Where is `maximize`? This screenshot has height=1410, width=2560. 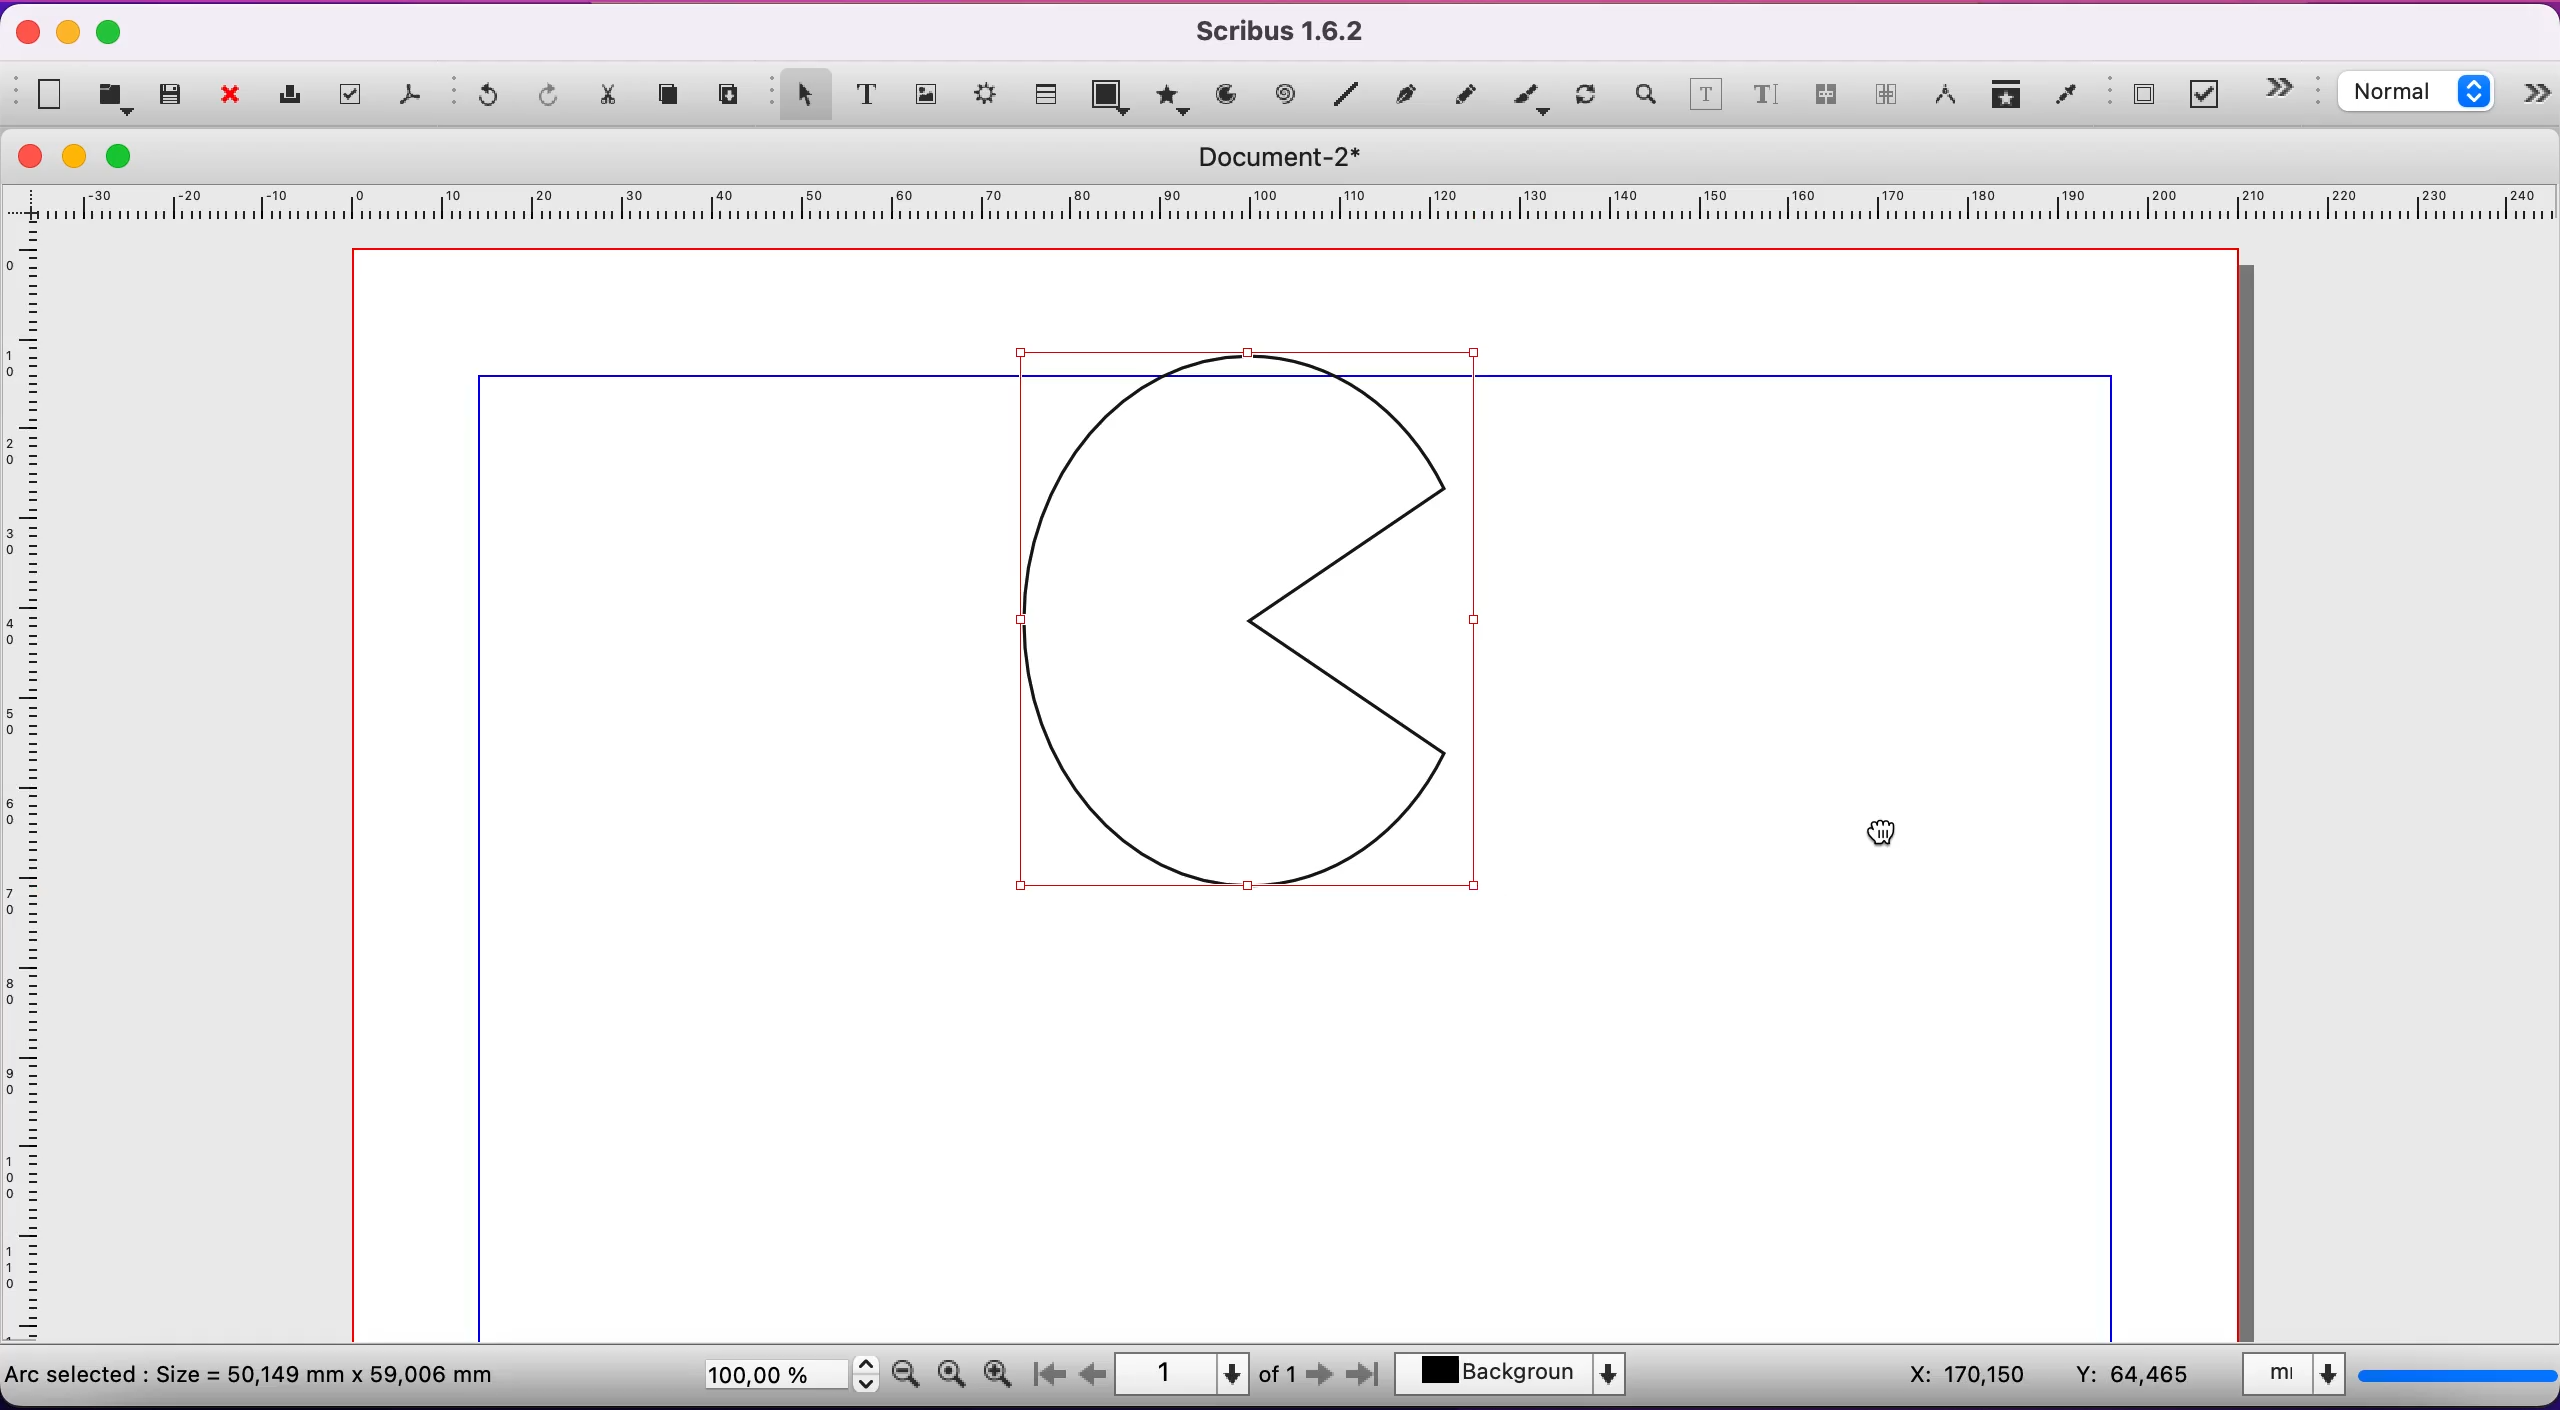 maximize is located at coordinates (110, 34).